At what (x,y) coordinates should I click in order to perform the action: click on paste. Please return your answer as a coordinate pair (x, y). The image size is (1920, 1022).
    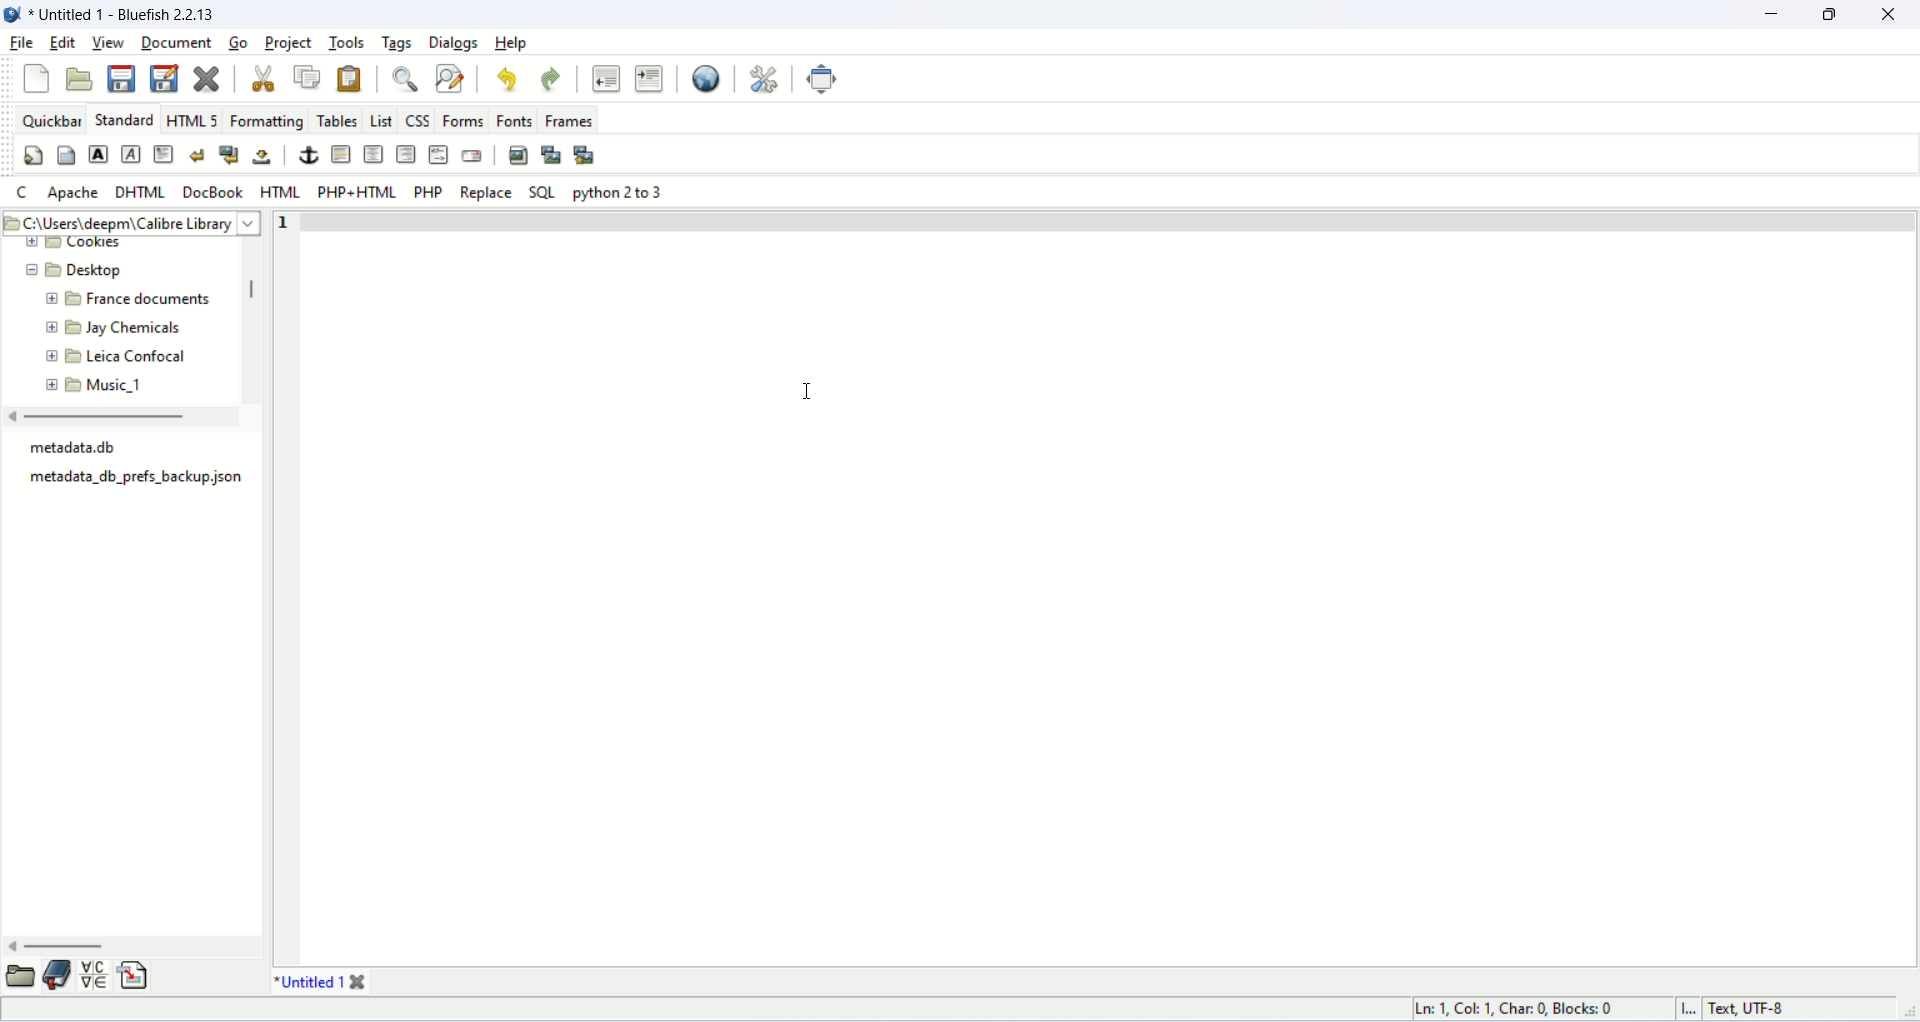
    Looking at the image, I should click on (348, 80).